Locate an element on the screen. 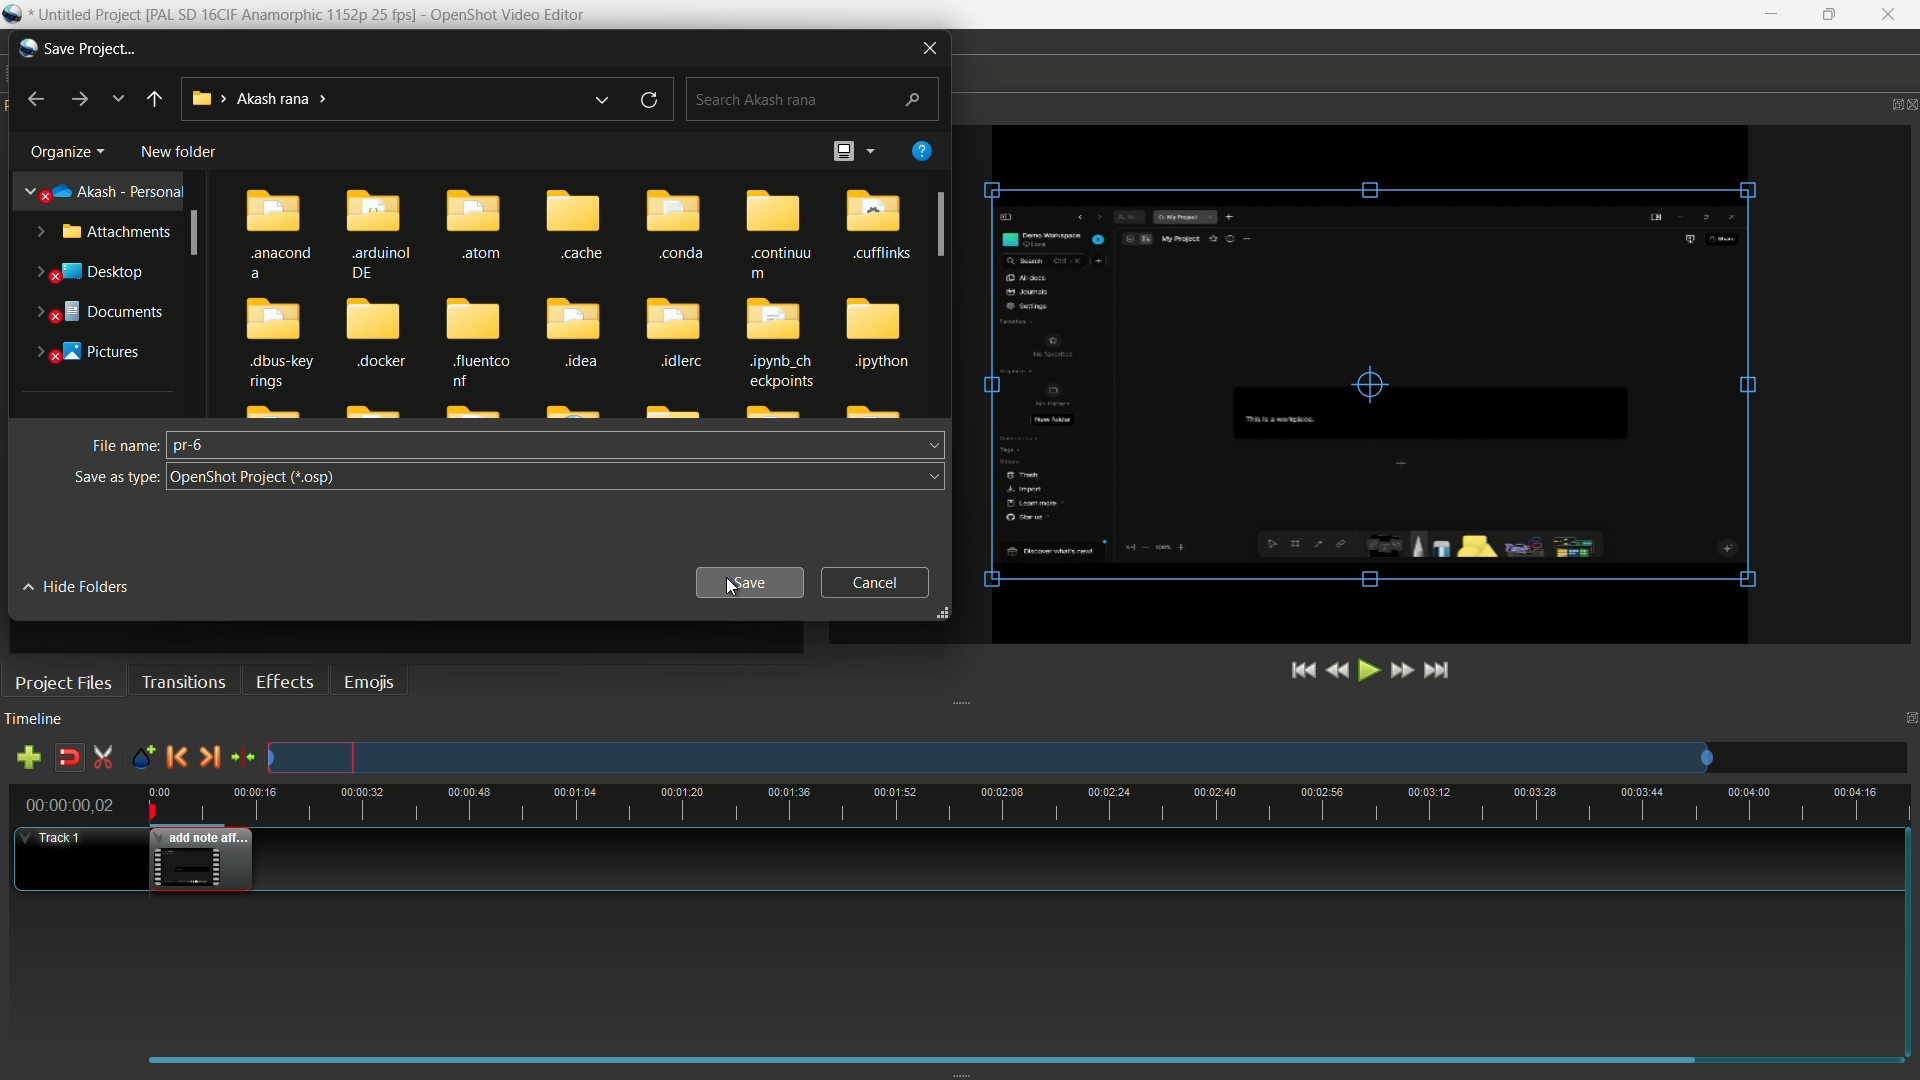 The image size is (1920, 1080). enable razor is located at coordinates (103, 759).